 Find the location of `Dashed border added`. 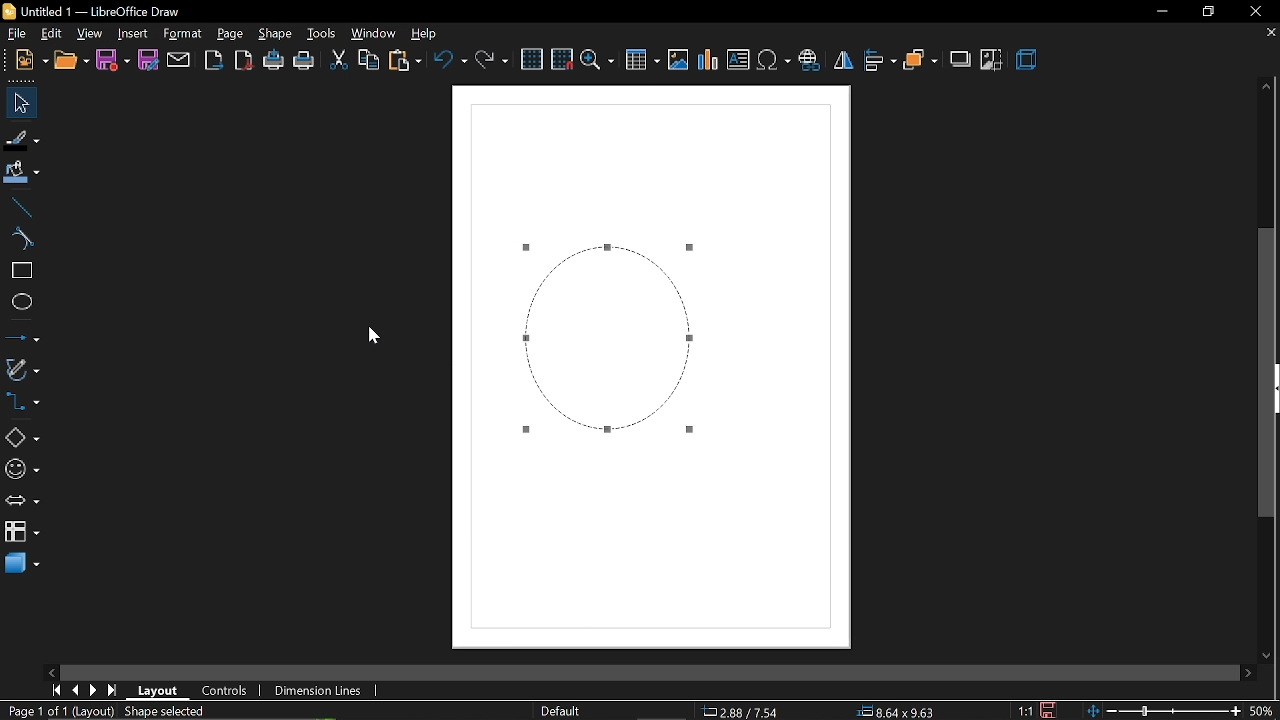

Dashed border added is located at coordinates (620, 356).